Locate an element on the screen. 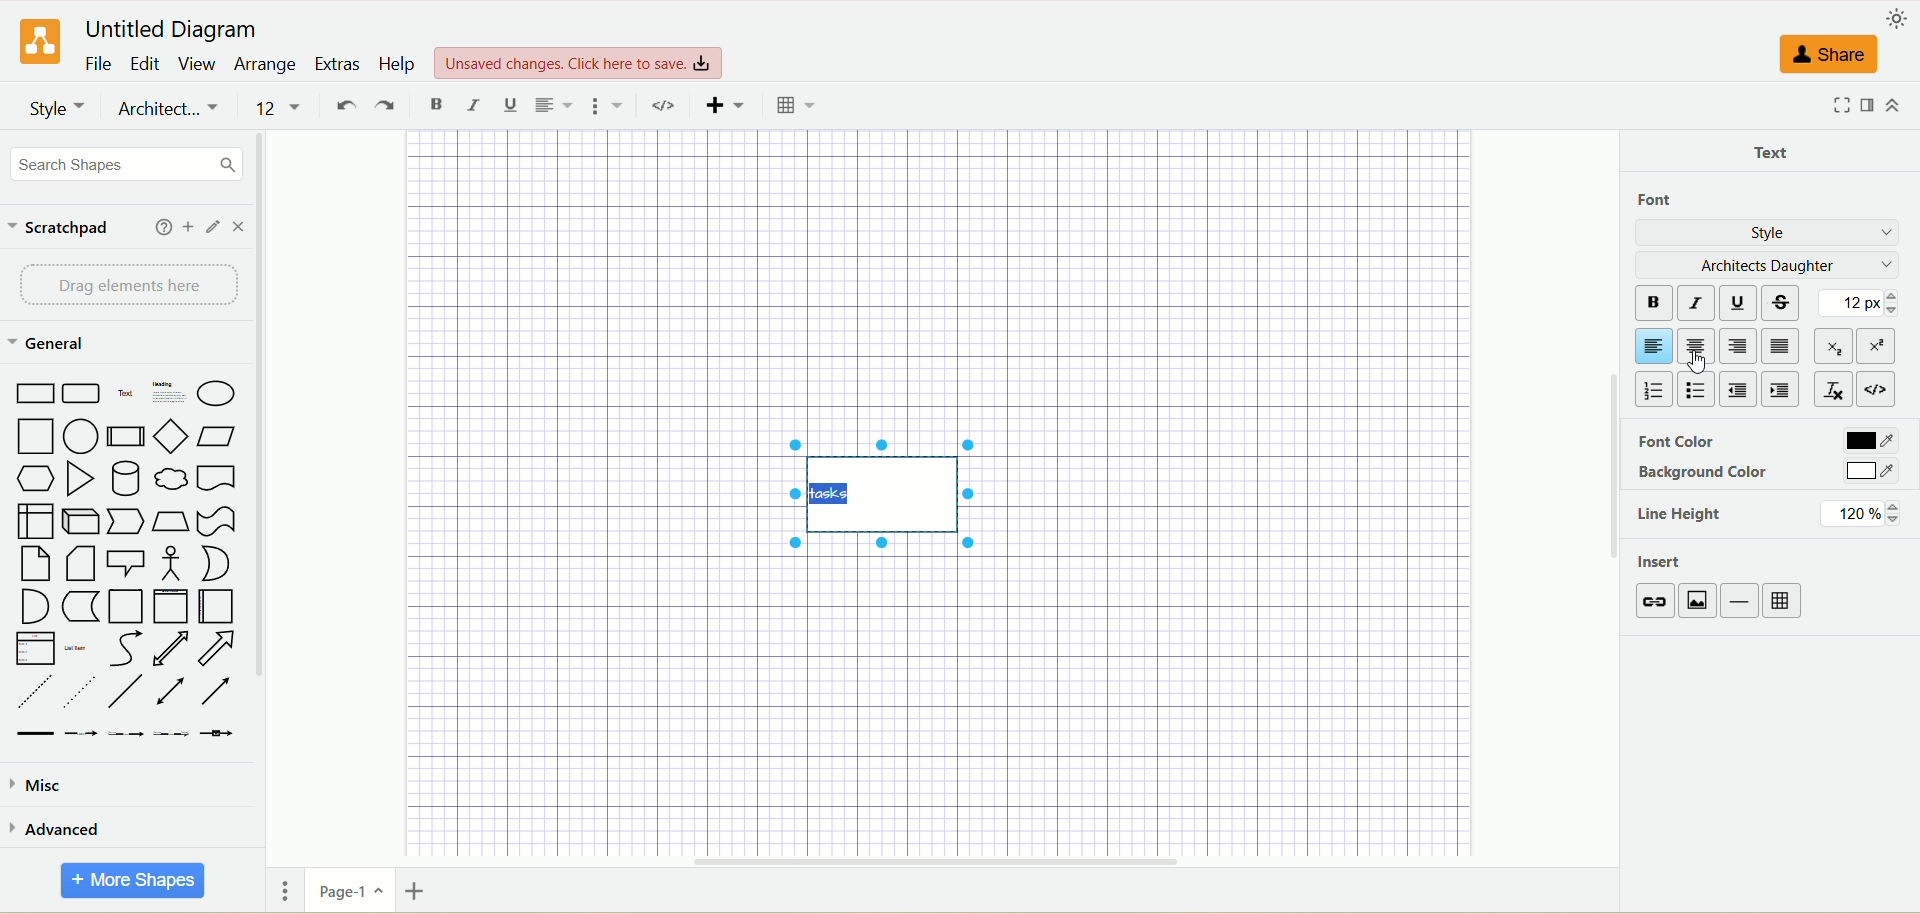 Image resolution: width=1920 pixels, height=914 pixels. Cylinder is located at coordinates (126, 481).